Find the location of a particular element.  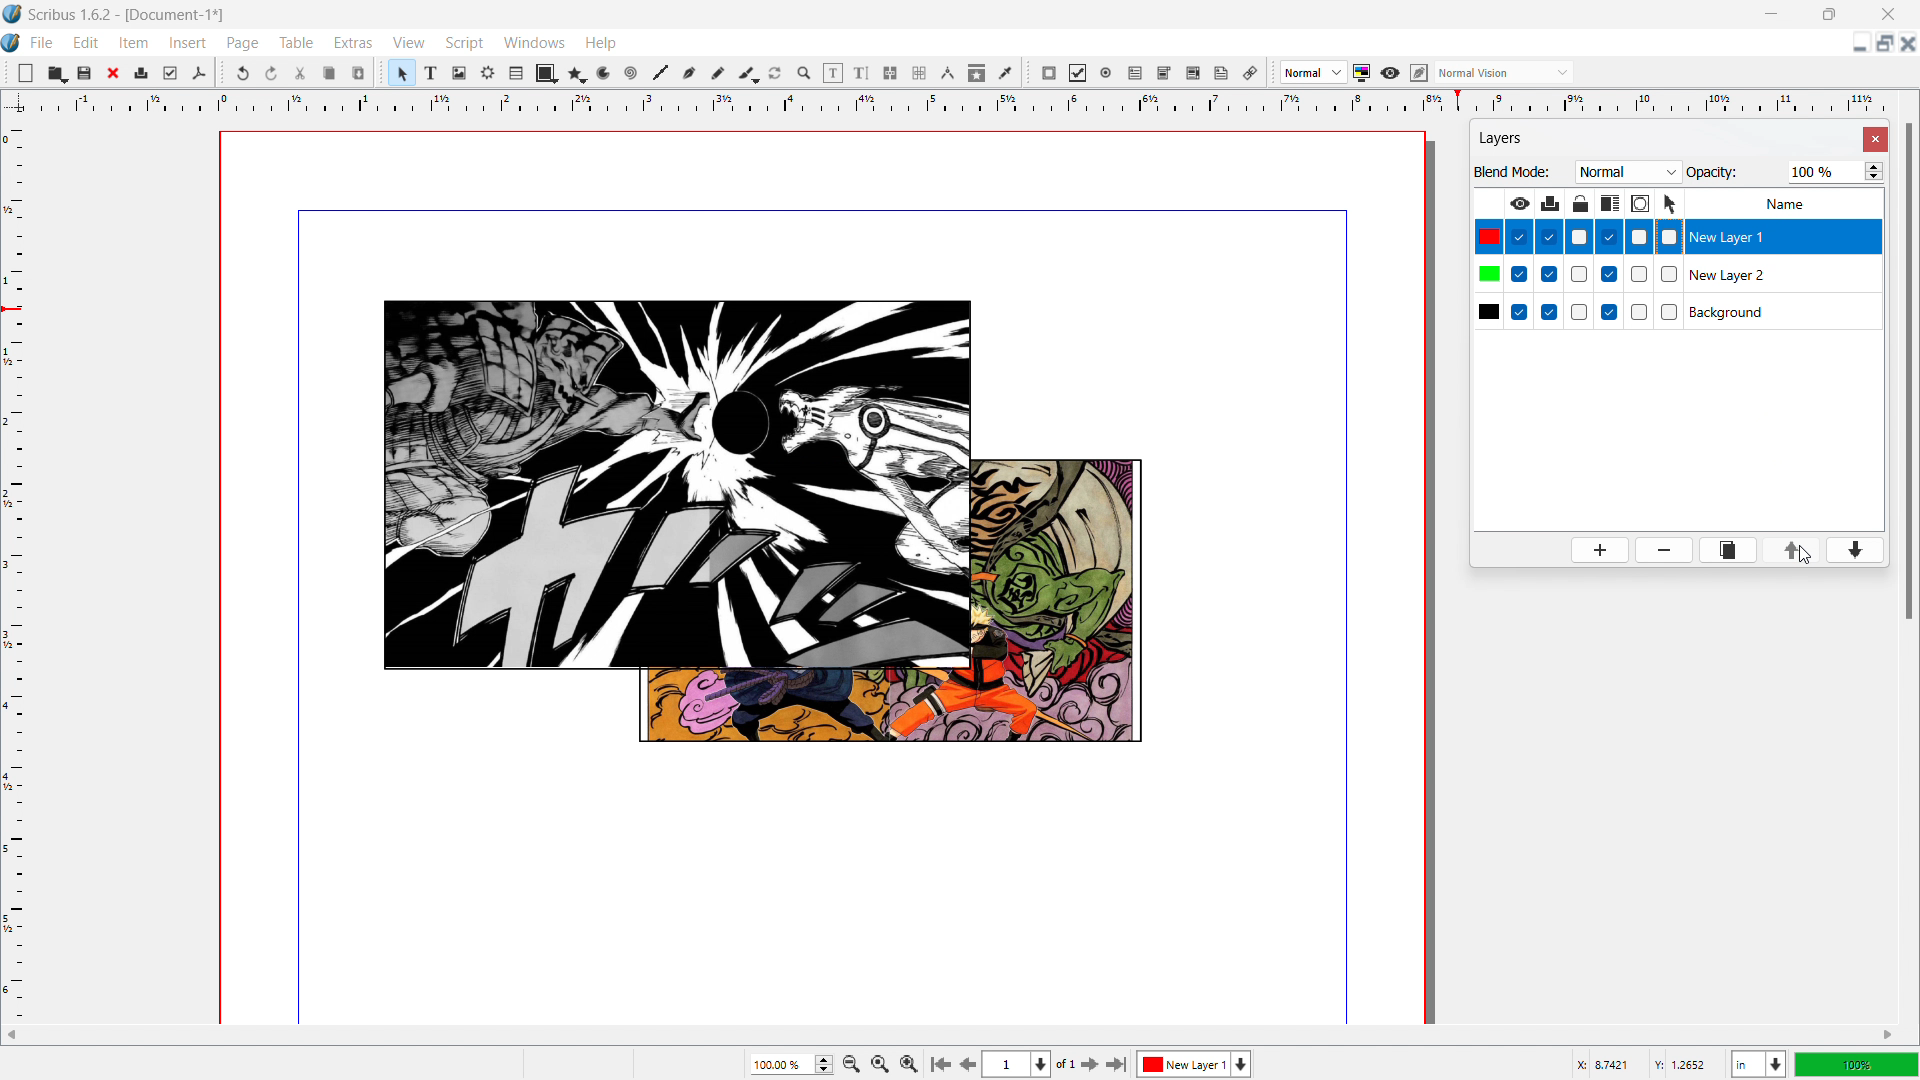

redo is located at coordinates (272, 73).